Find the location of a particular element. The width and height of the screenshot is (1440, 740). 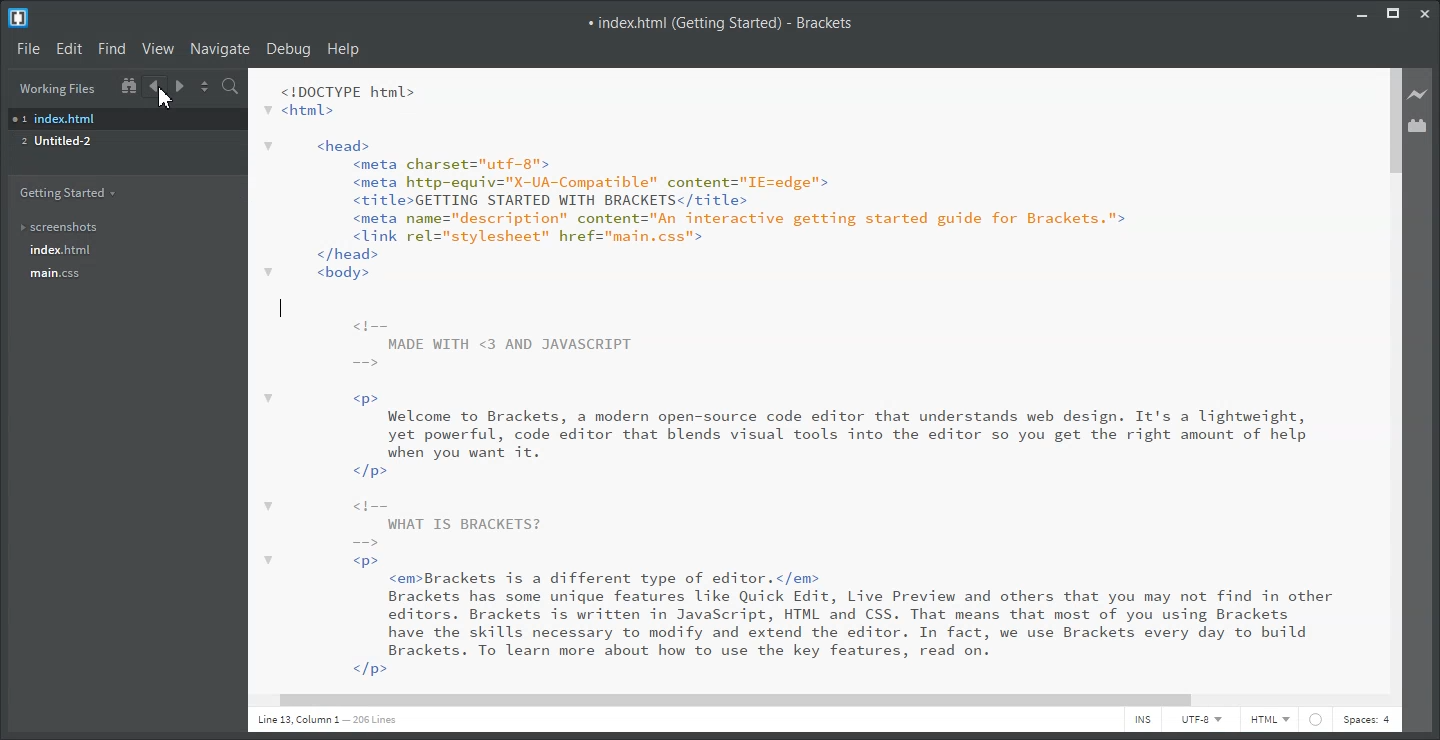

index.html is located at coordinates (126, 119).